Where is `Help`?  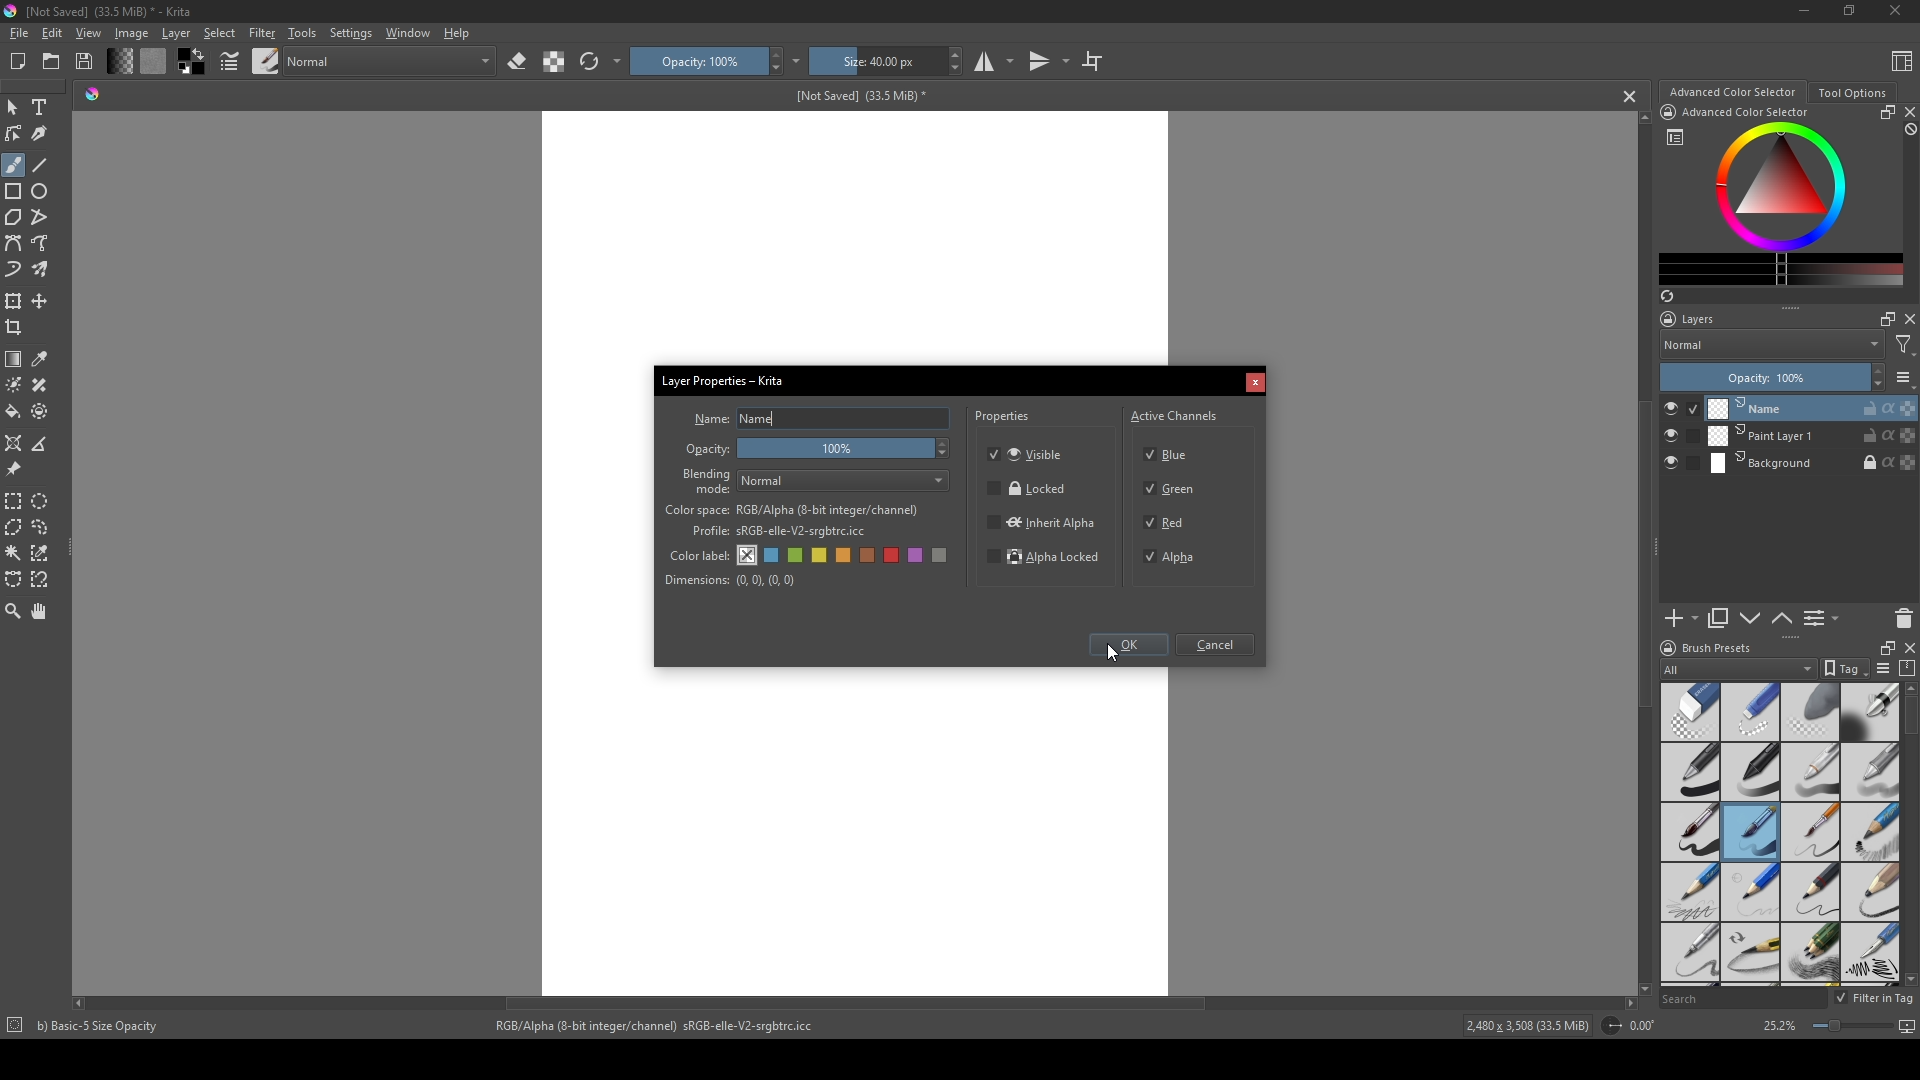 Help is located at coordinates (458, 32).